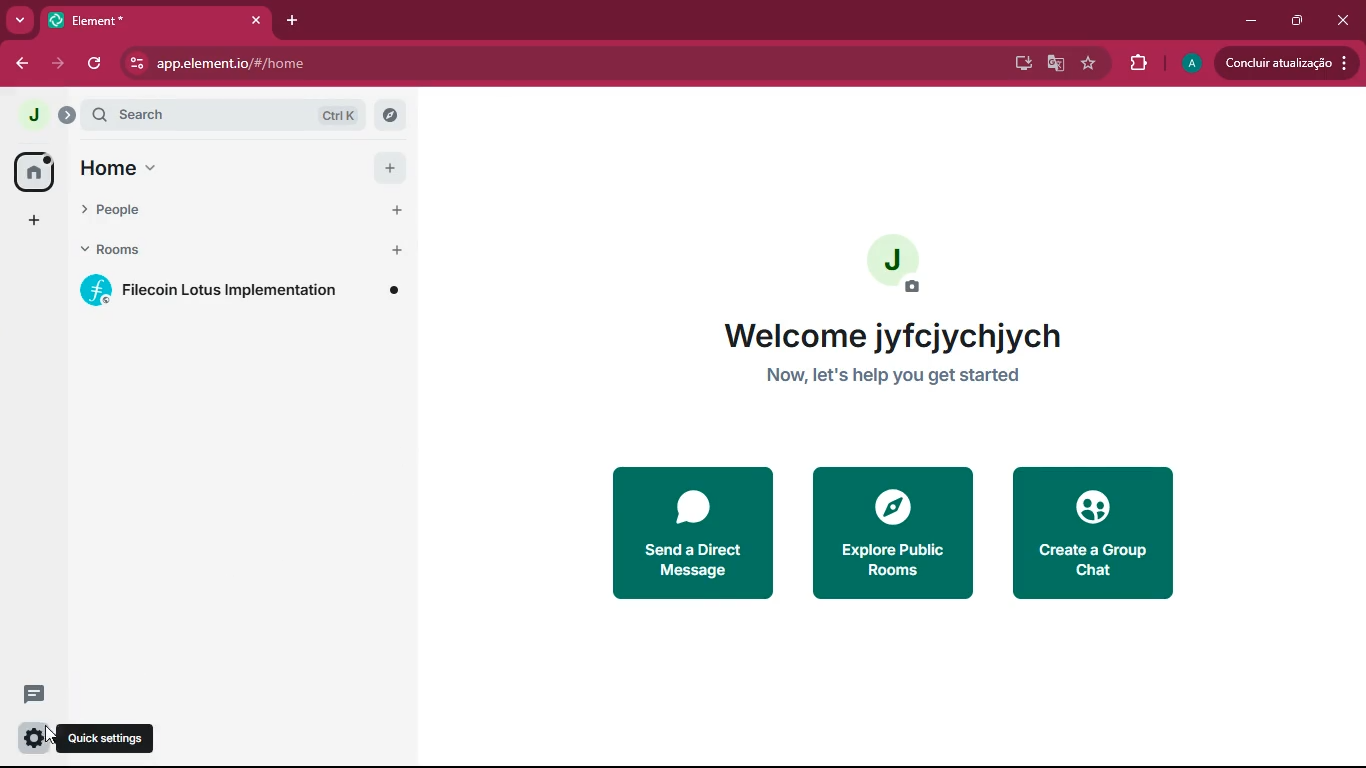 This screenshot has height=768, width=1366. What do you see at coordinates (206, 168) in the screenshot?
I see `home` at bounding box center [206, 168].